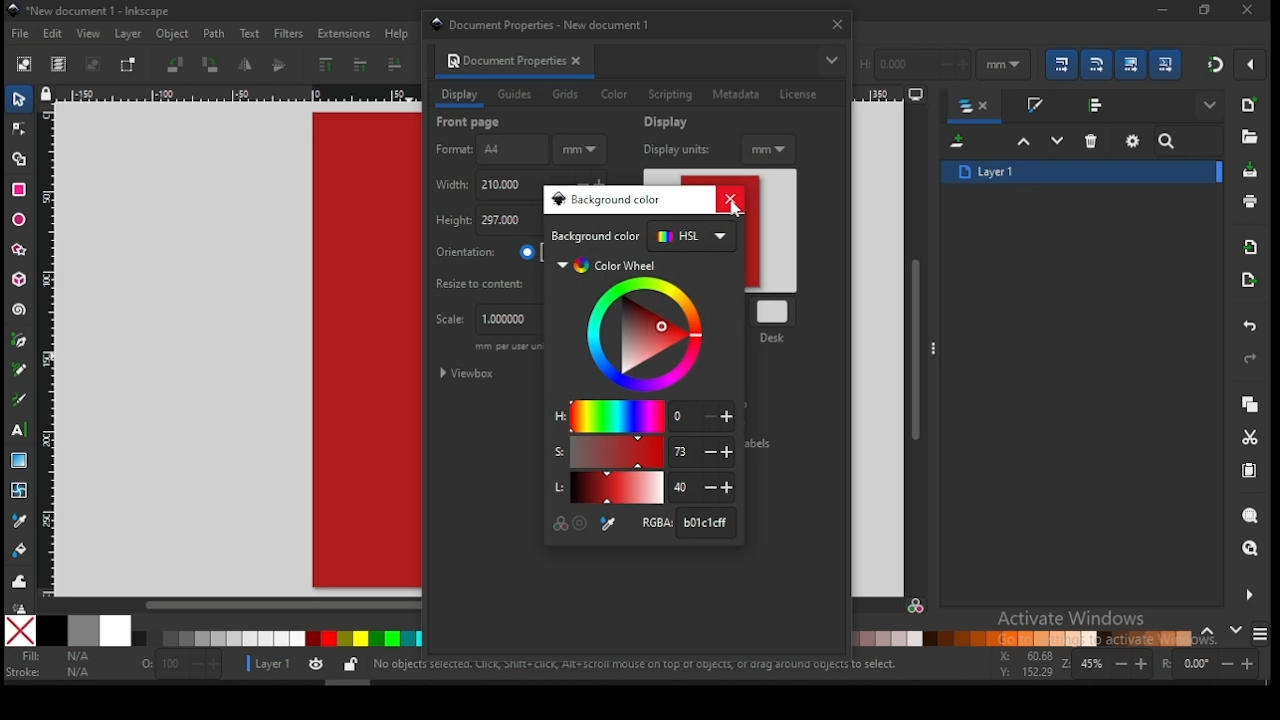 The image size is (1280, 720). I want to click on node tool, so click(20, 128).